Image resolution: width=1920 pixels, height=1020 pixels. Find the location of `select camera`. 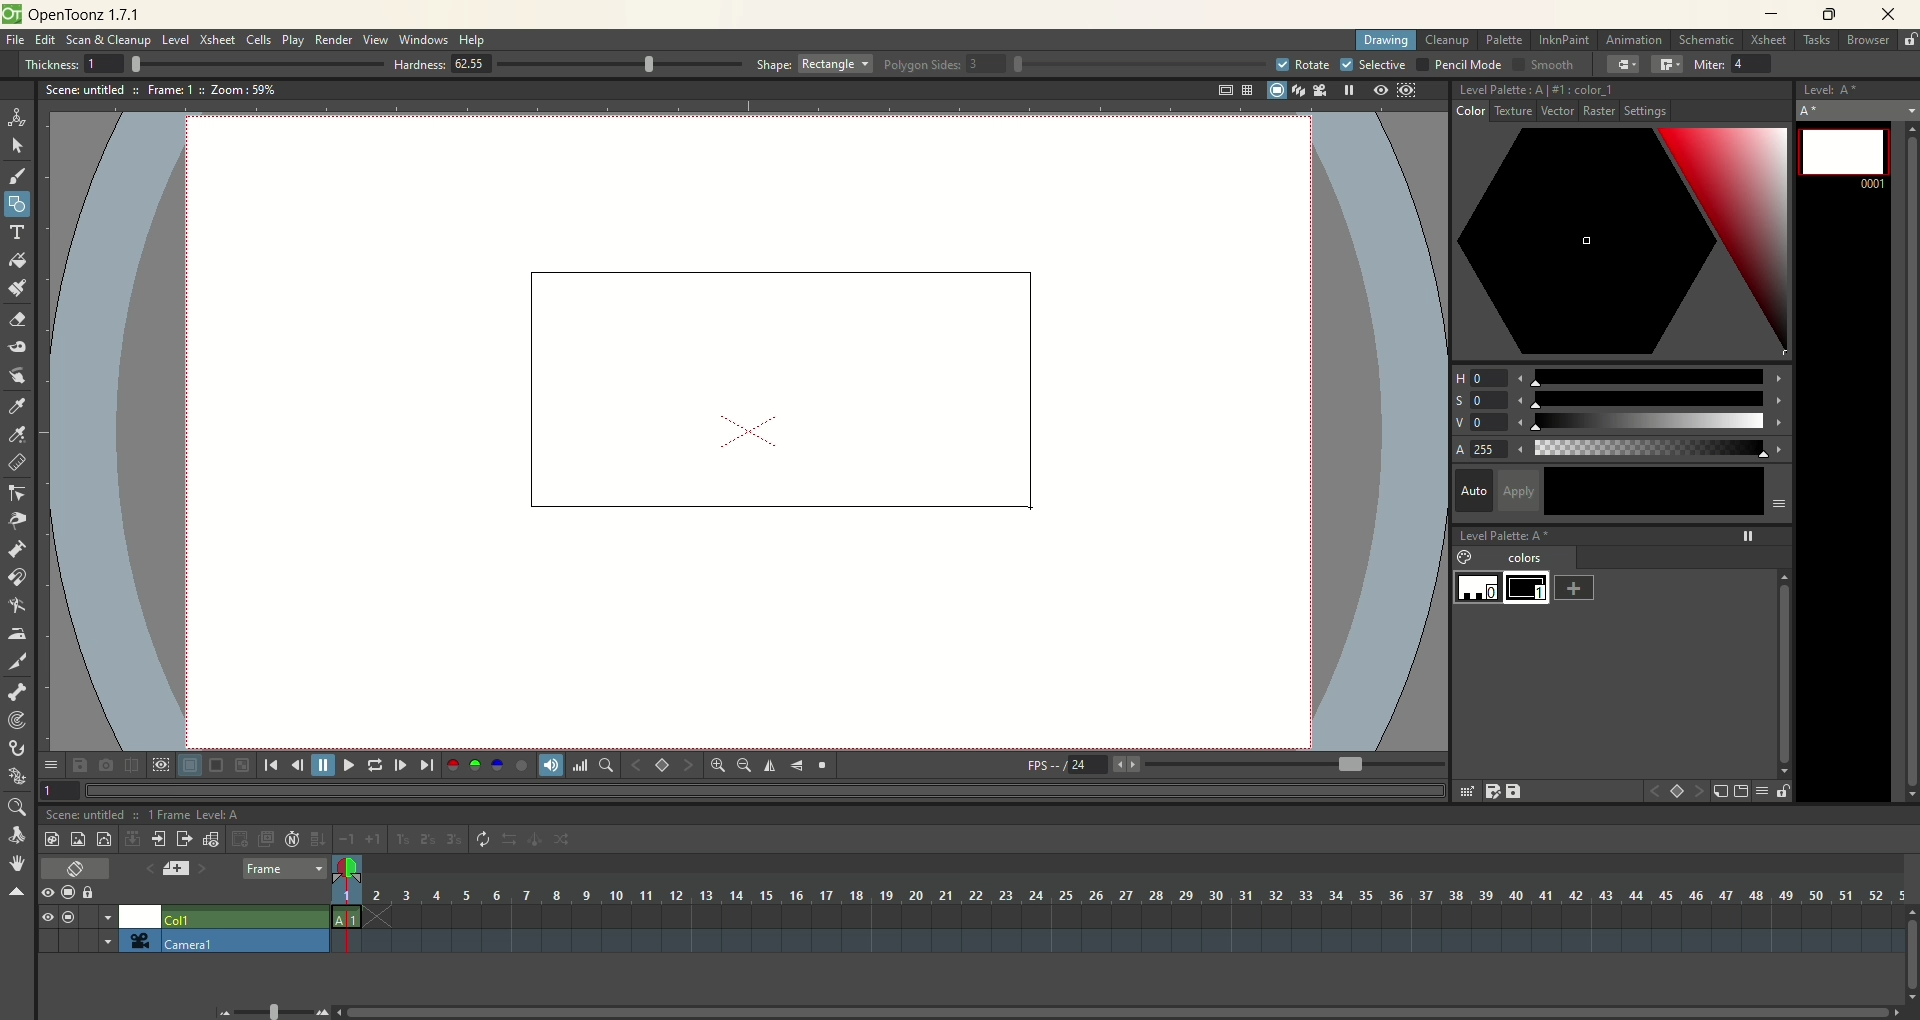

select camera is located at coordinates (136, 941).